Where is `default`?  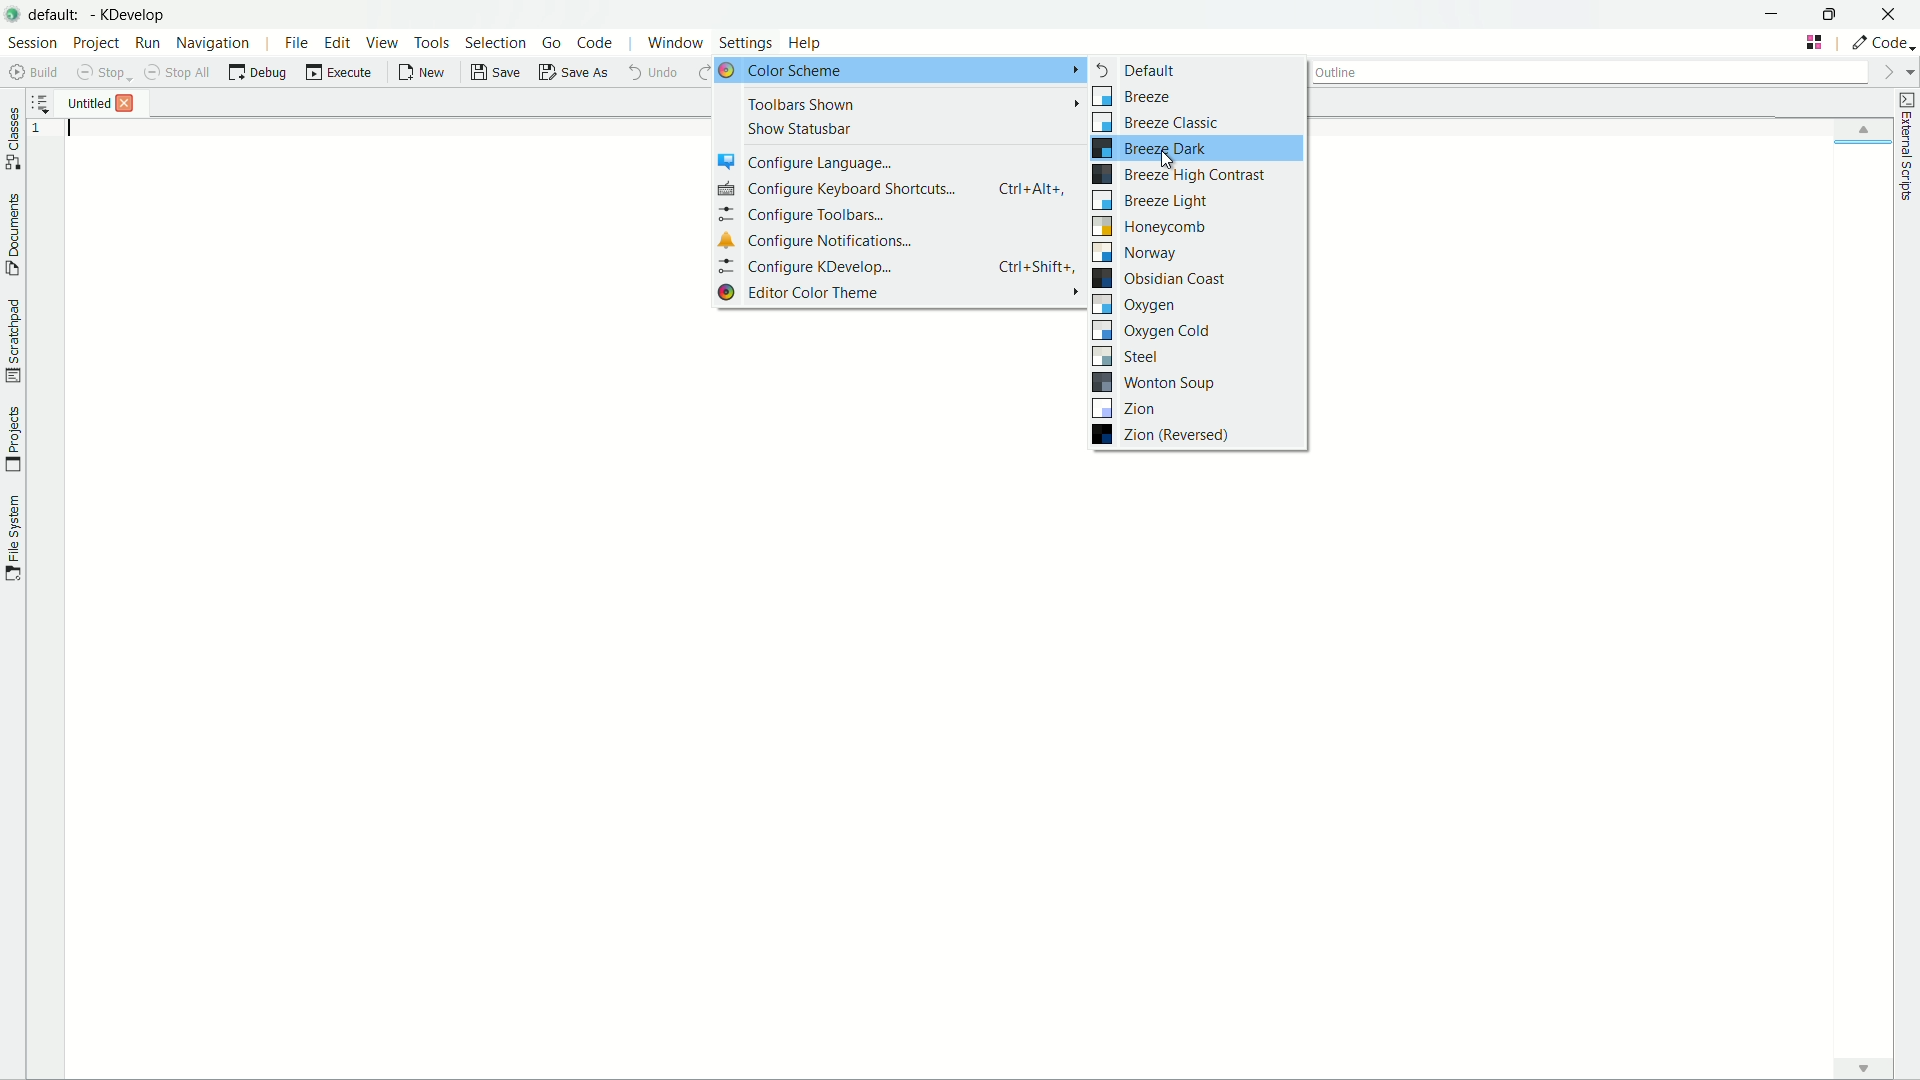
default is located at coordinates (1133, 71).